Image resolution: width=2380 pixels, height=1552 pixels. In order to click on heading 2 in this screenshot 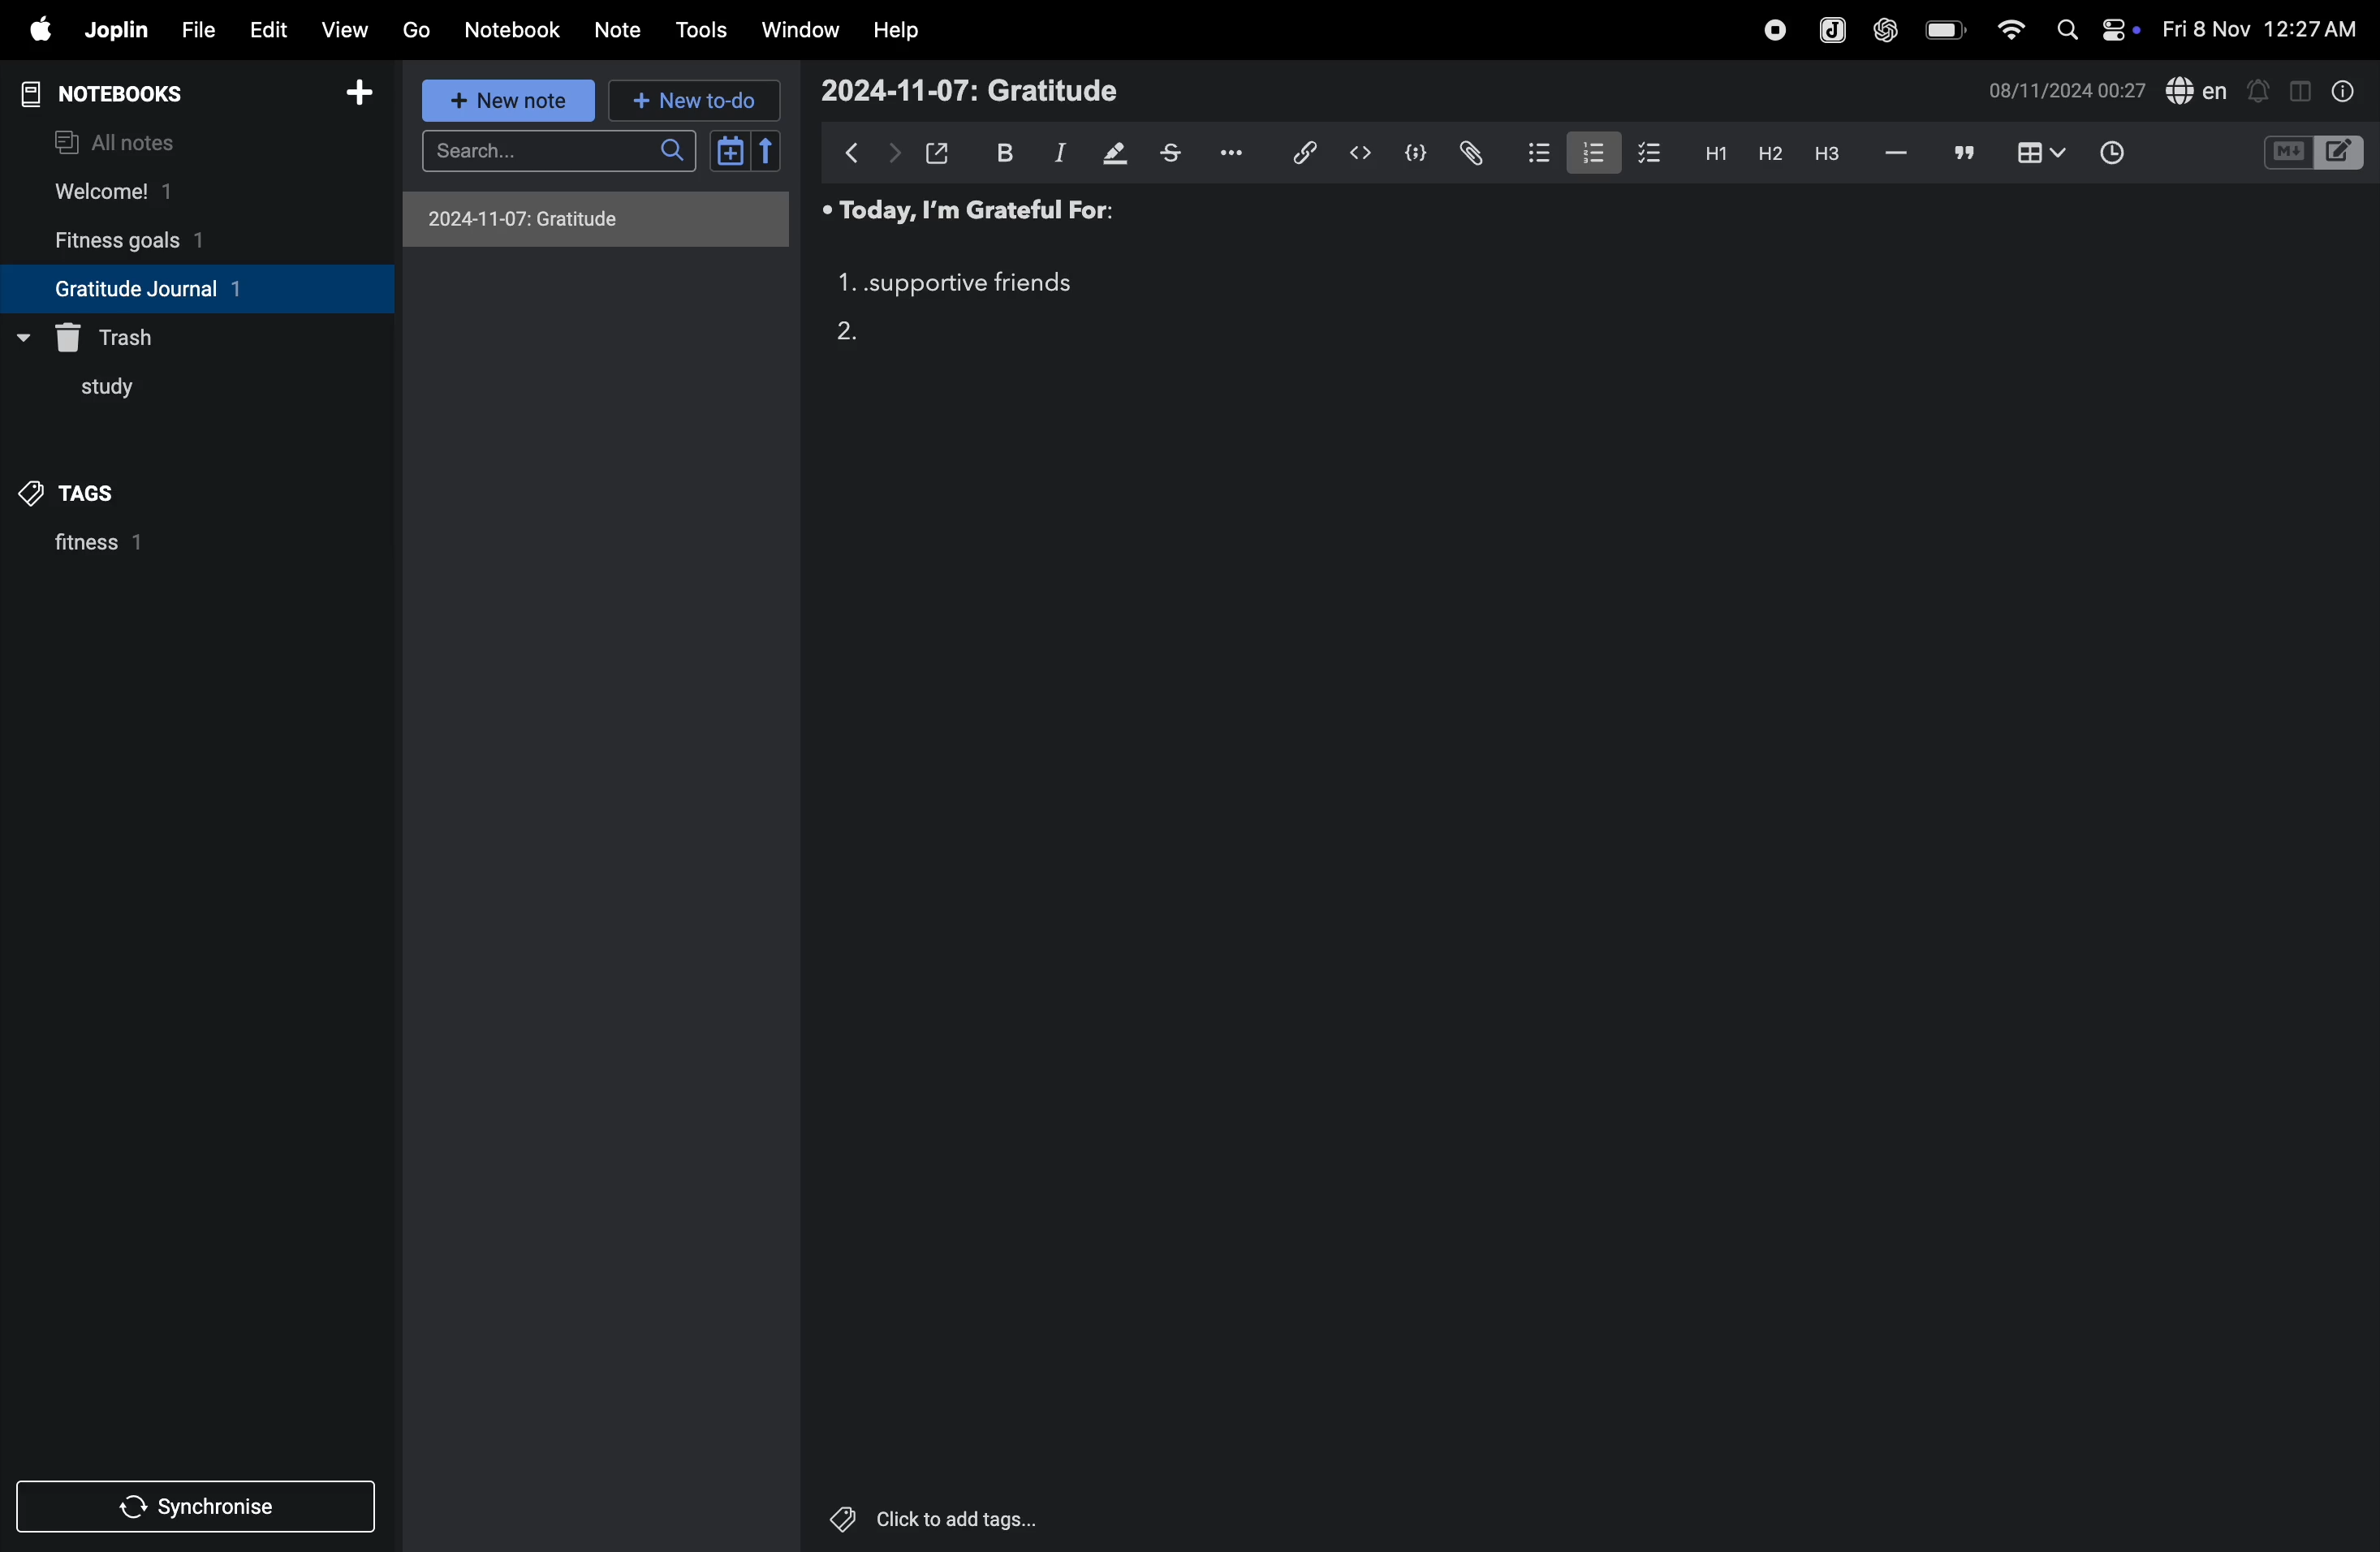, I will do `click(1765, 154)`.